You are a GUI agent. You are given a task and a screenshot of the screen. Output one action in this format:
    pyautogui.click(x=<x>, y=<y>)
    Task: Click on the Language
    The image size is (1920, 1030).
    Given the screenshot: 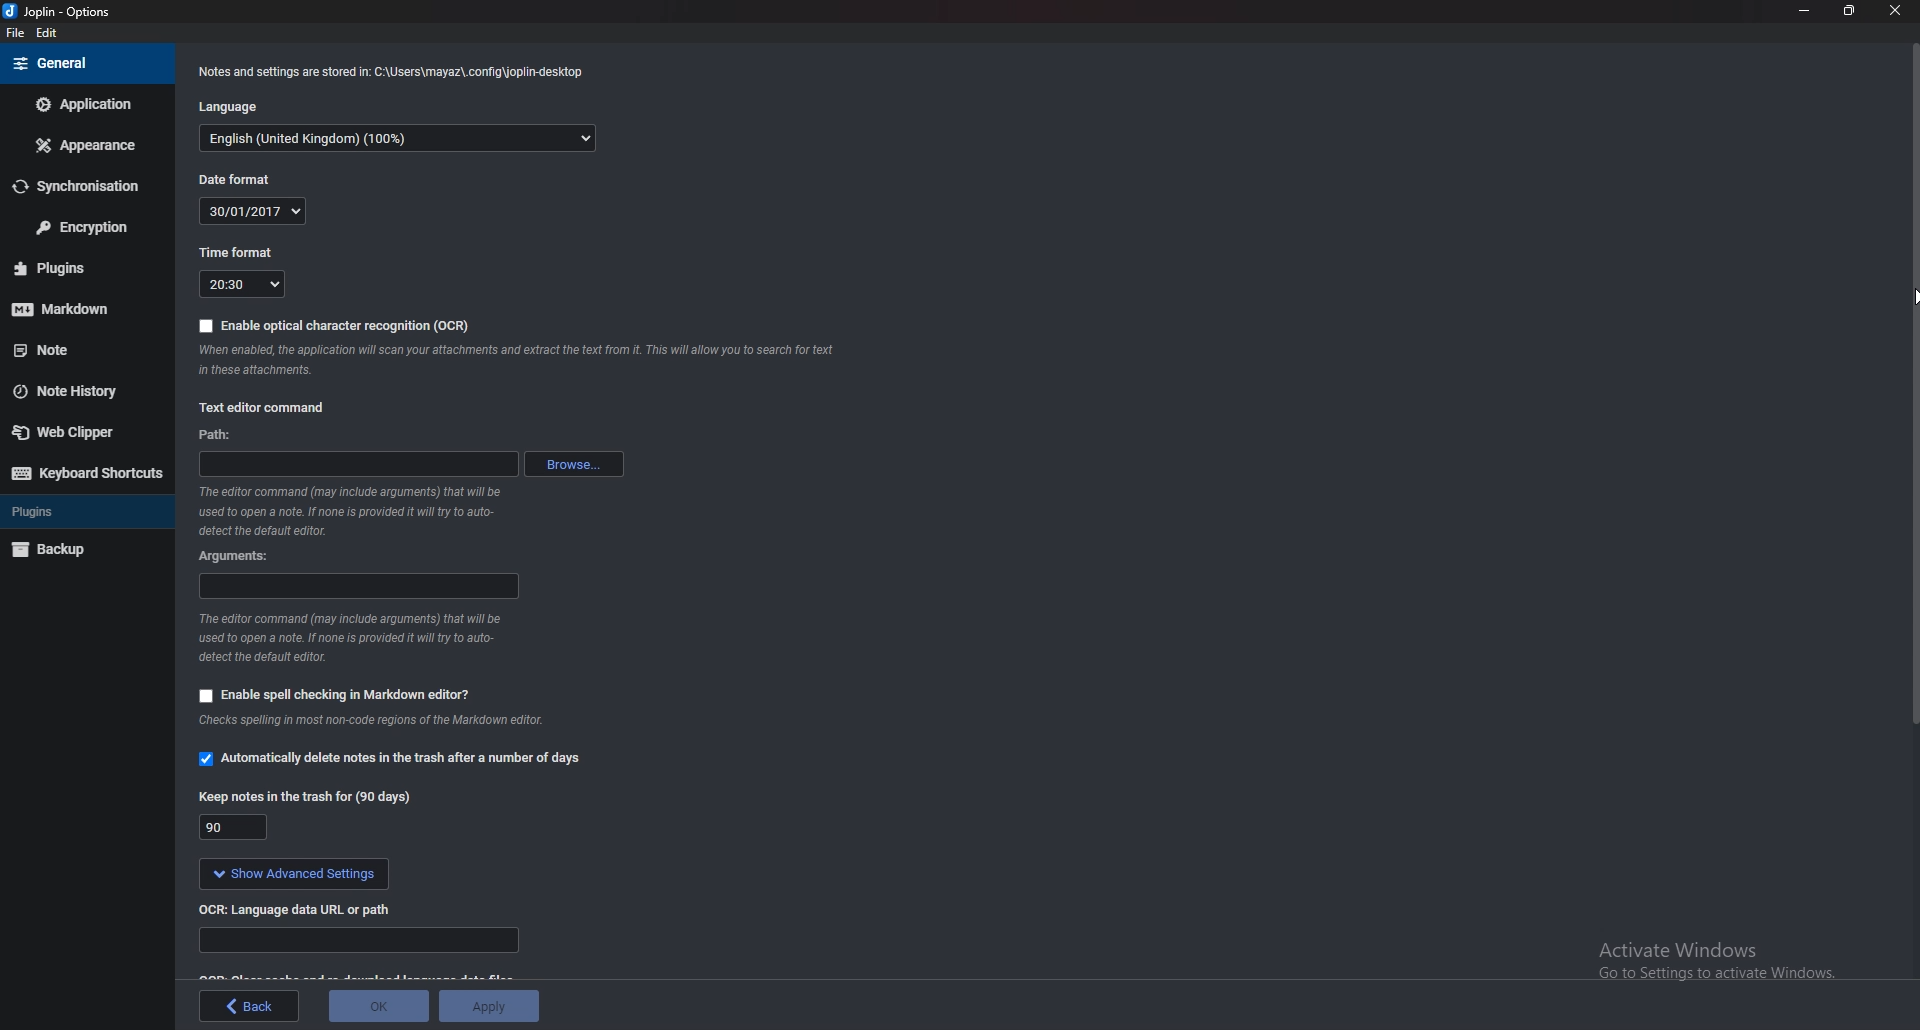 What is the action you would take?
    pyautogui.click(x=397, y=139)
    